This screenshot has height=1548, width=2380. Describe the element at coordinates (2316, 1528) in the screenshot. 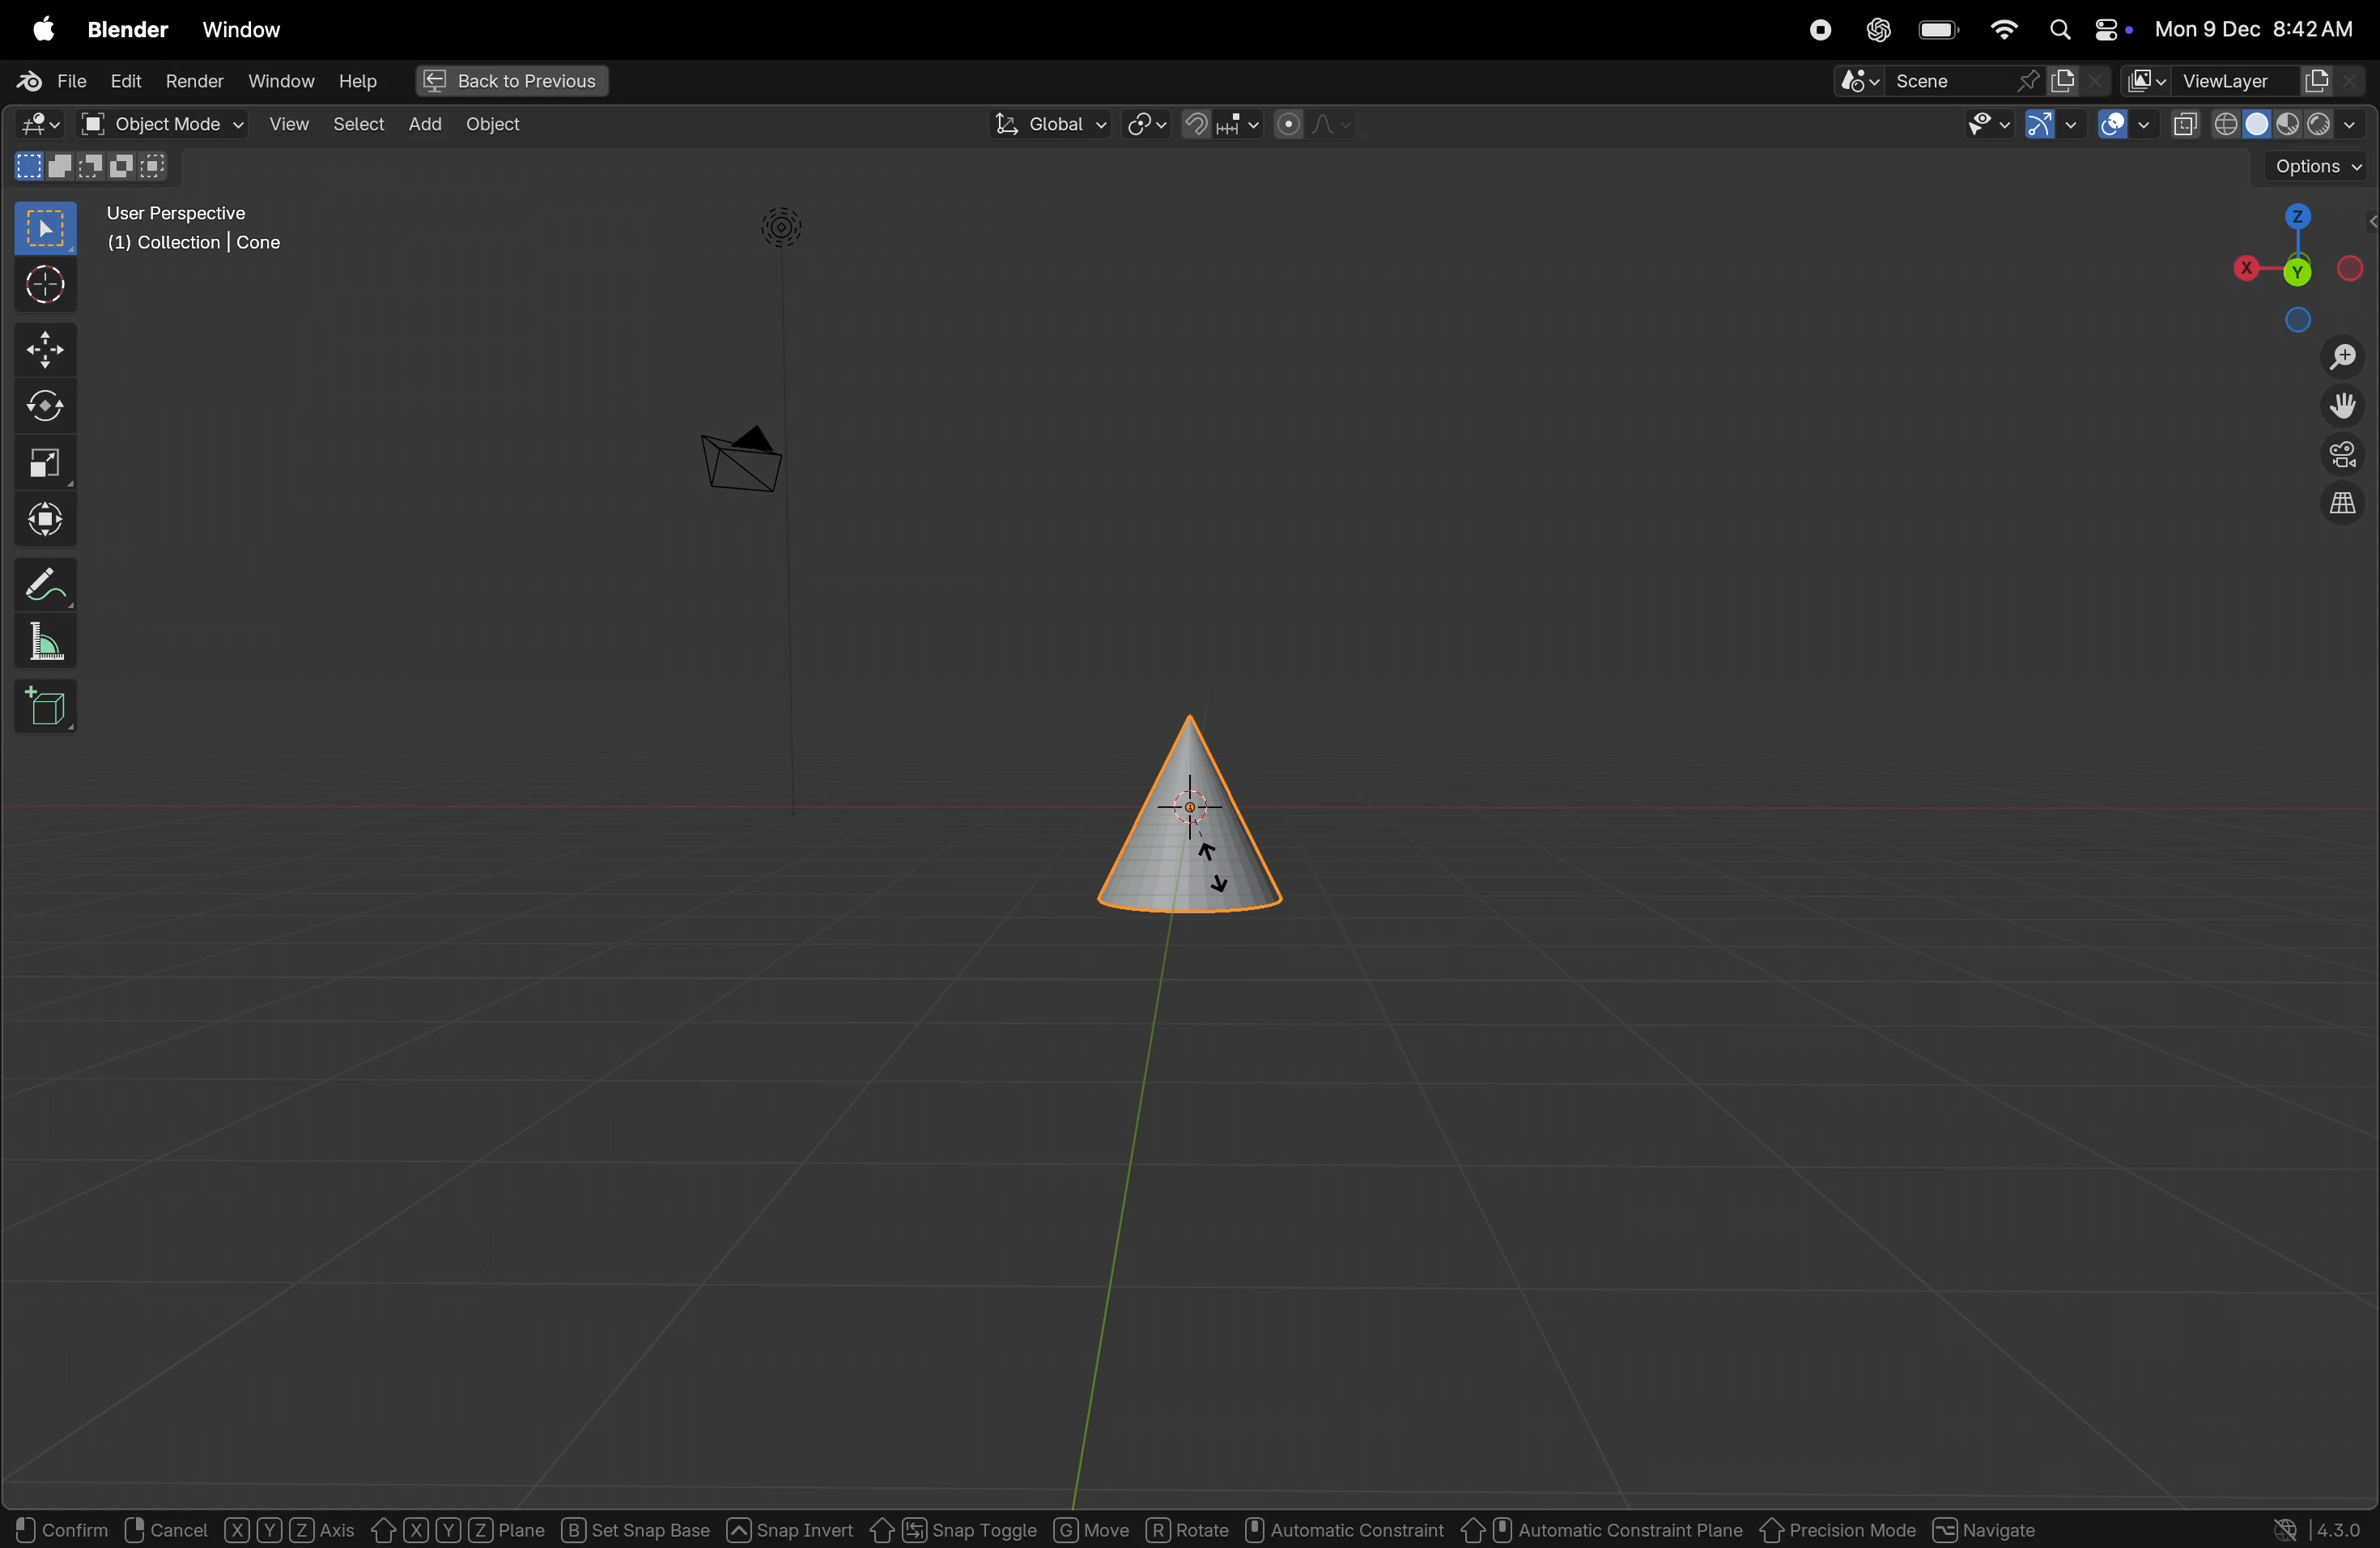

I see `version` at that location.